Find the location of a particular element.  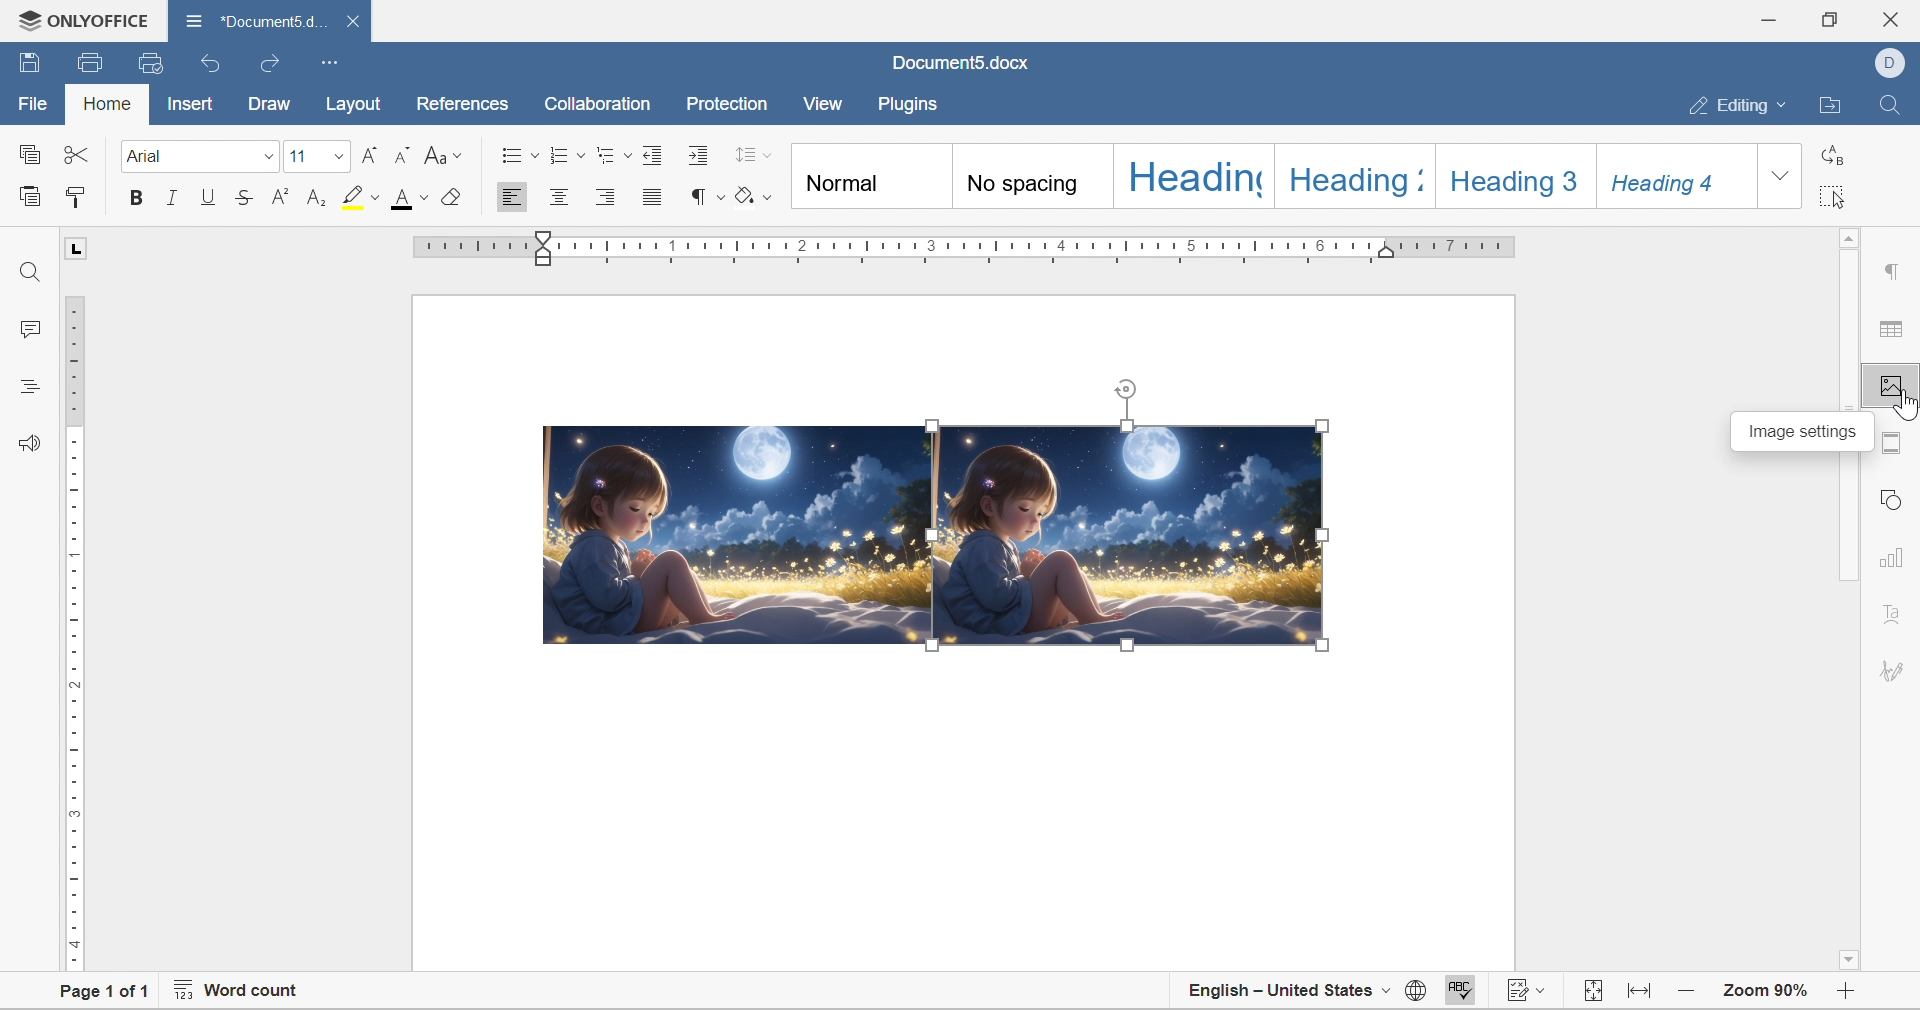

customize quick access toolbar is located at coordinates (331, 63).